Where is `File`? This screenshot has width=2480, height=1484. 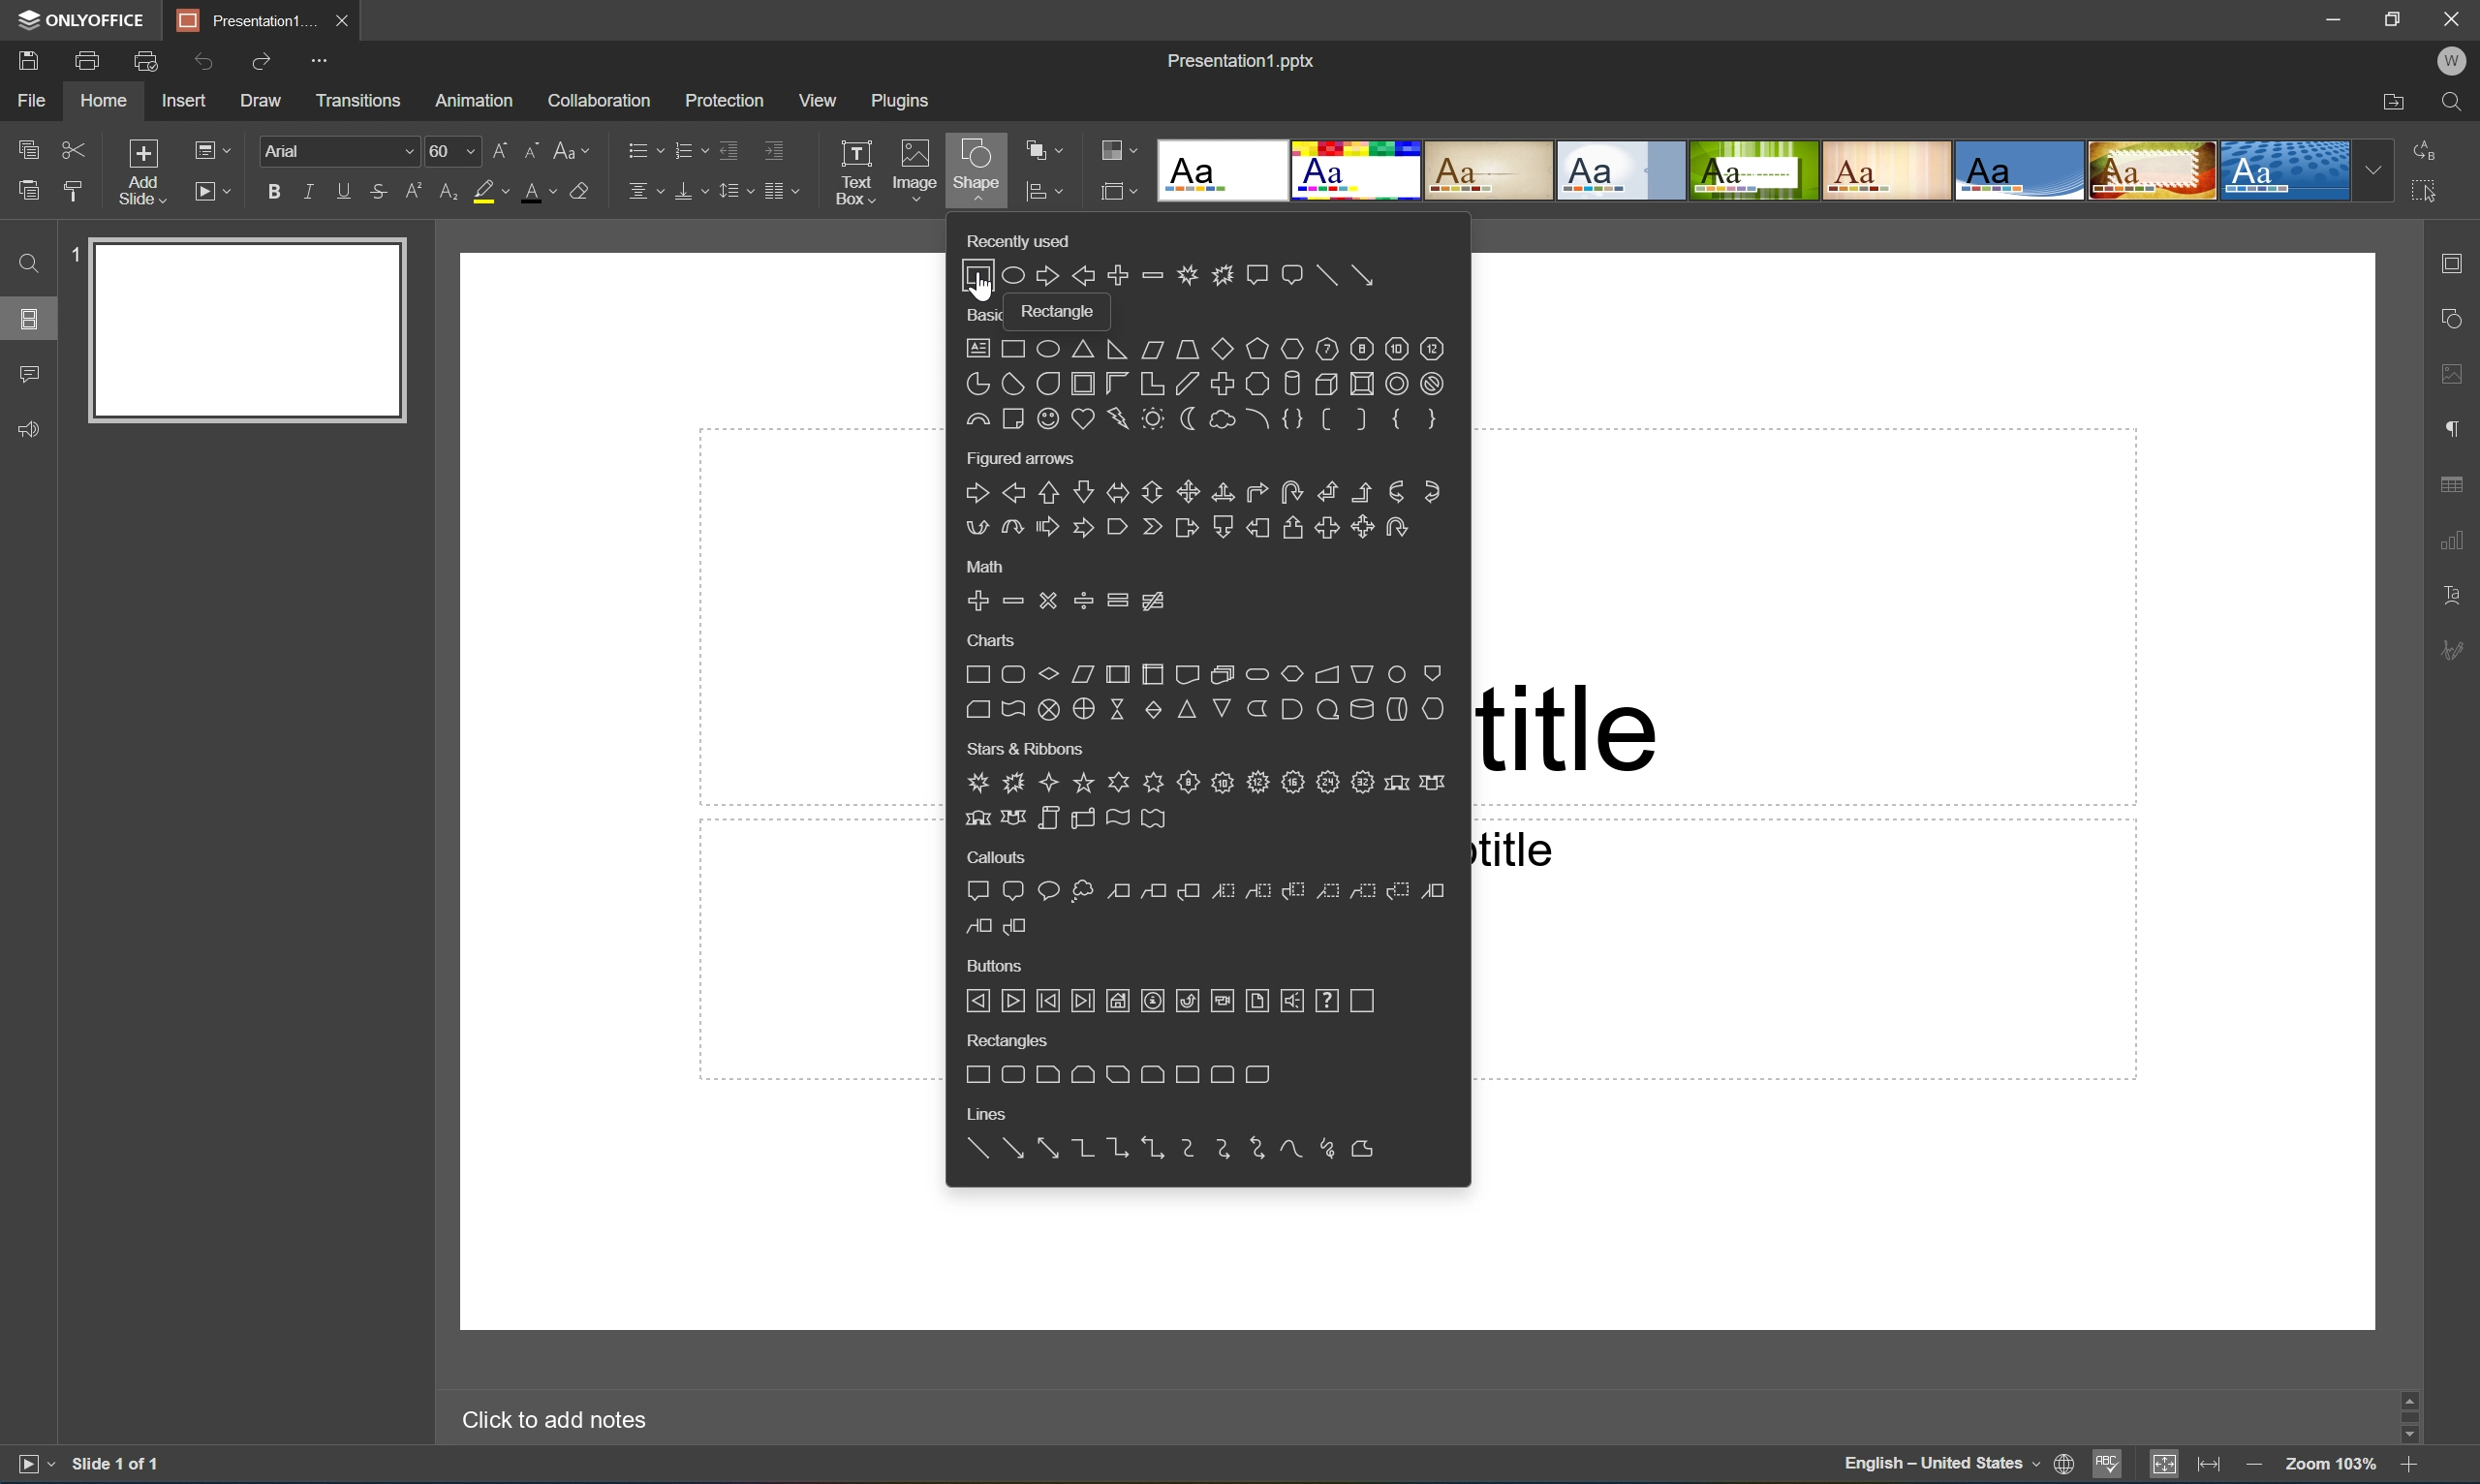
File is located at coordinates (37, 102).